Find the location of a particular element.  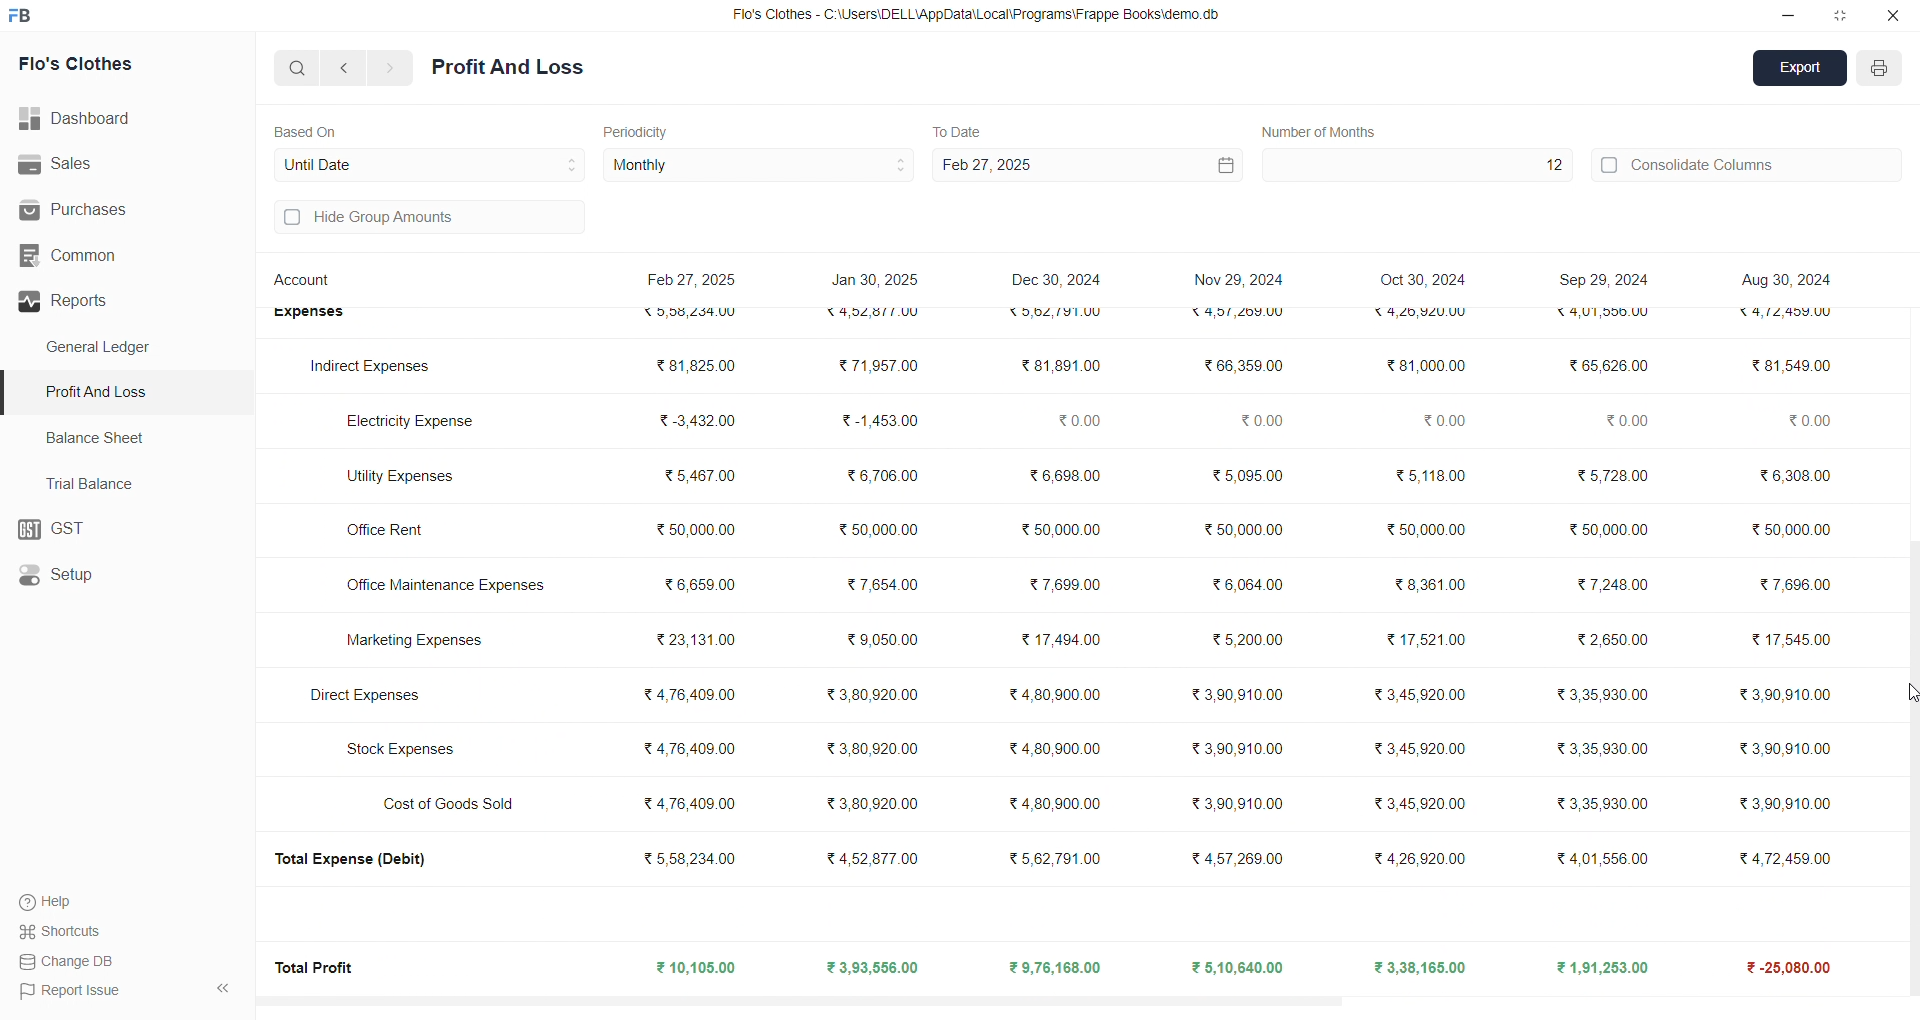

Dec 30, 2024 is located at coordinates (1060, 282).